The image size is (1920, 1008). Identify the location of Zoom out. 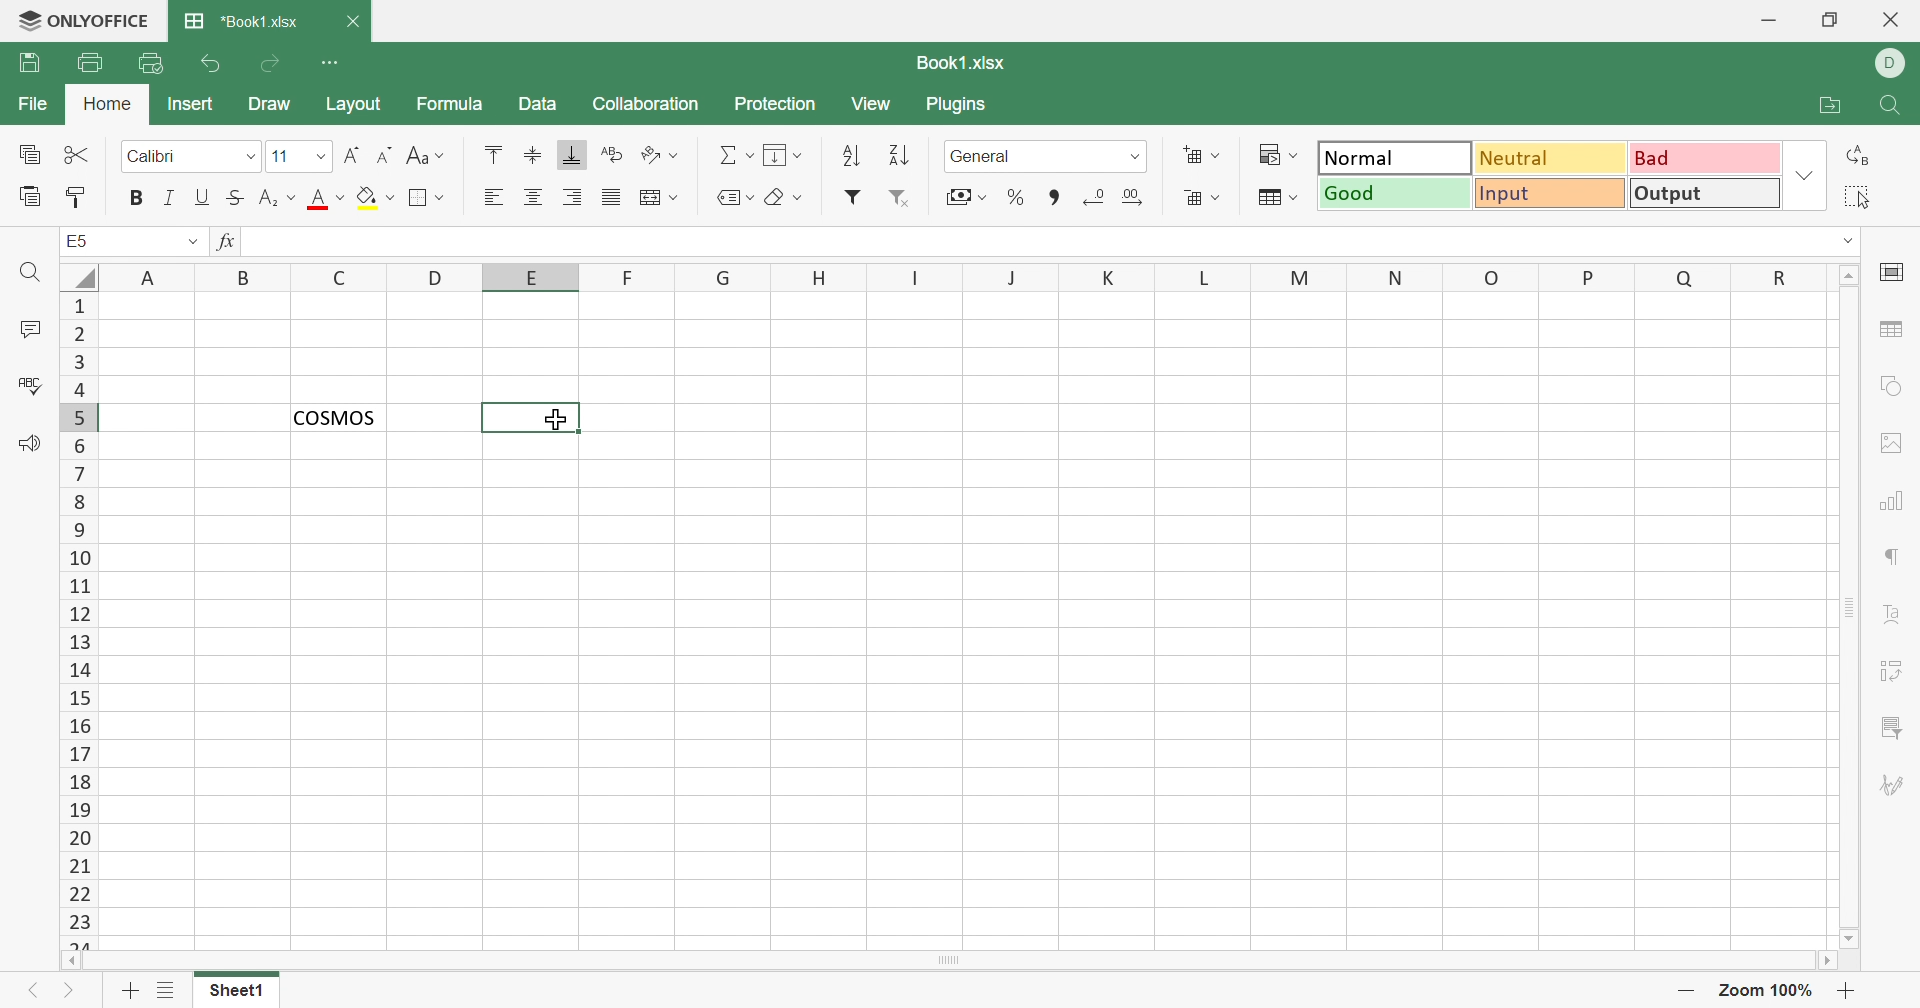
(1684, 988).